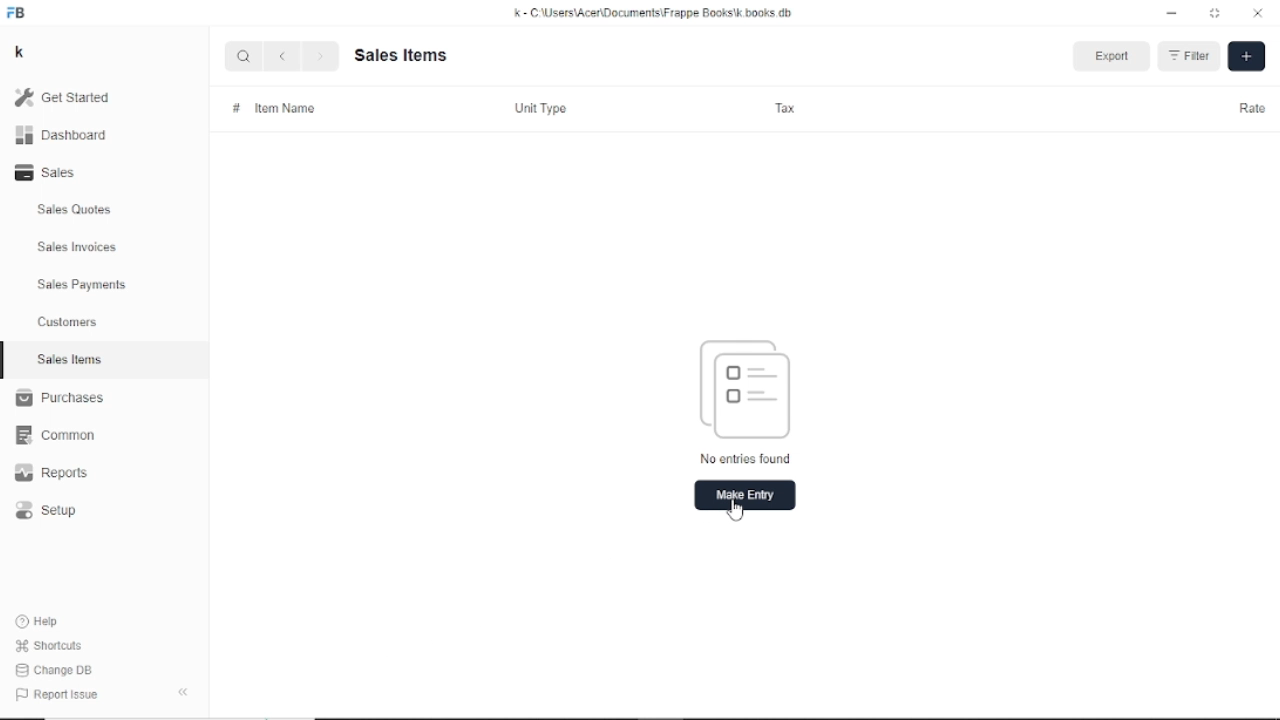  I want to click on Get started, so click(71, 97).